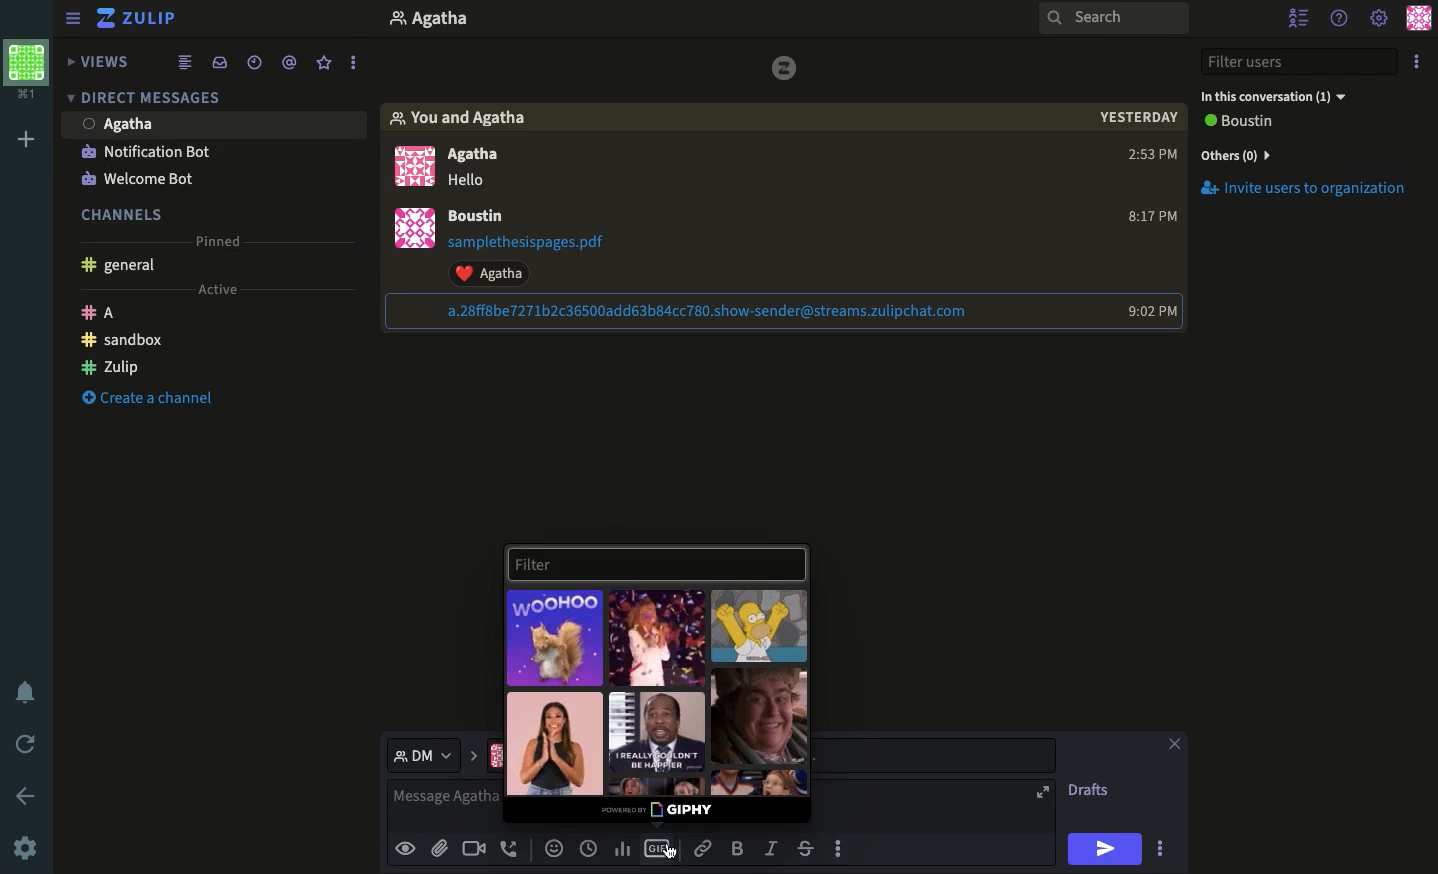 This screenshot has width=1438, height=874. Describe the element at coordinates (511, 847) in the screenshot. I see `Voice call` at that location.